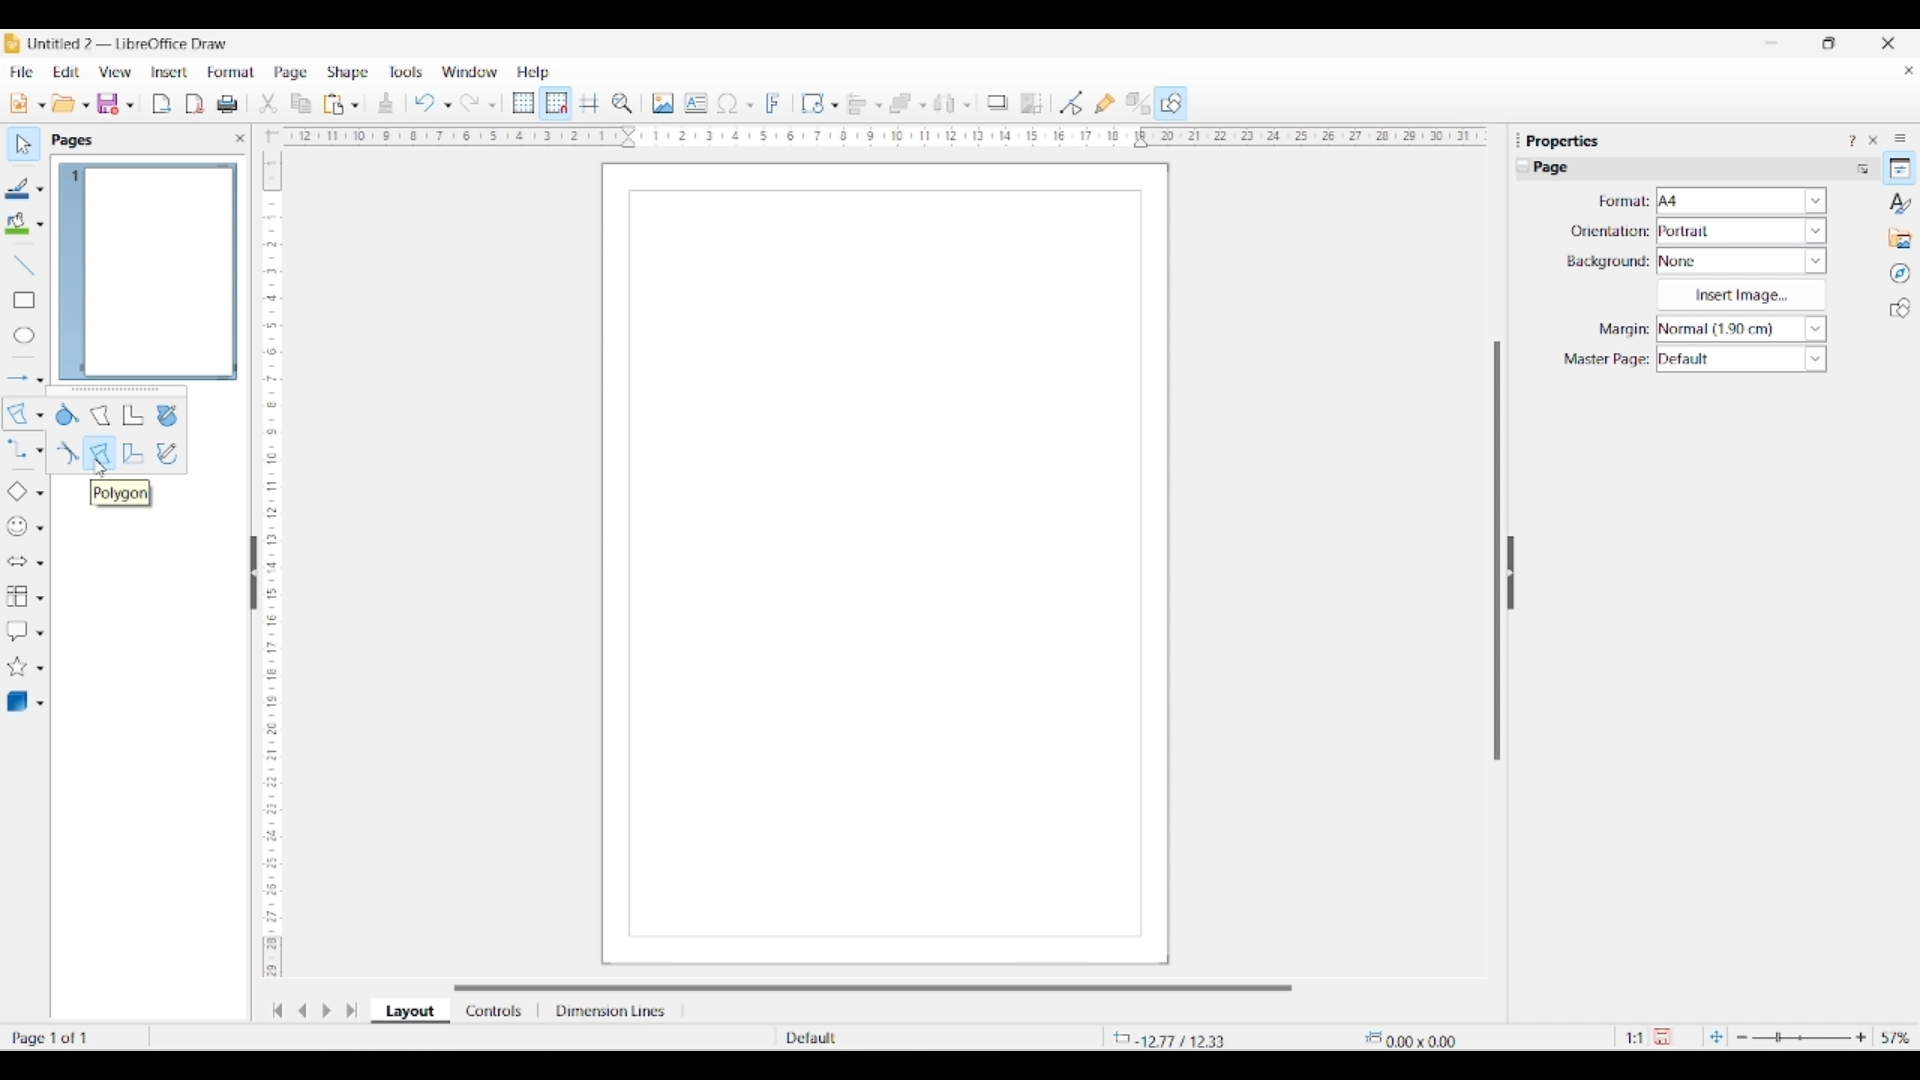 The width and height of the screenshot is (1920, 1080). Describe the element at coordinates (17, 631) in the screenshot. I see `Selected callout shape` at that location.